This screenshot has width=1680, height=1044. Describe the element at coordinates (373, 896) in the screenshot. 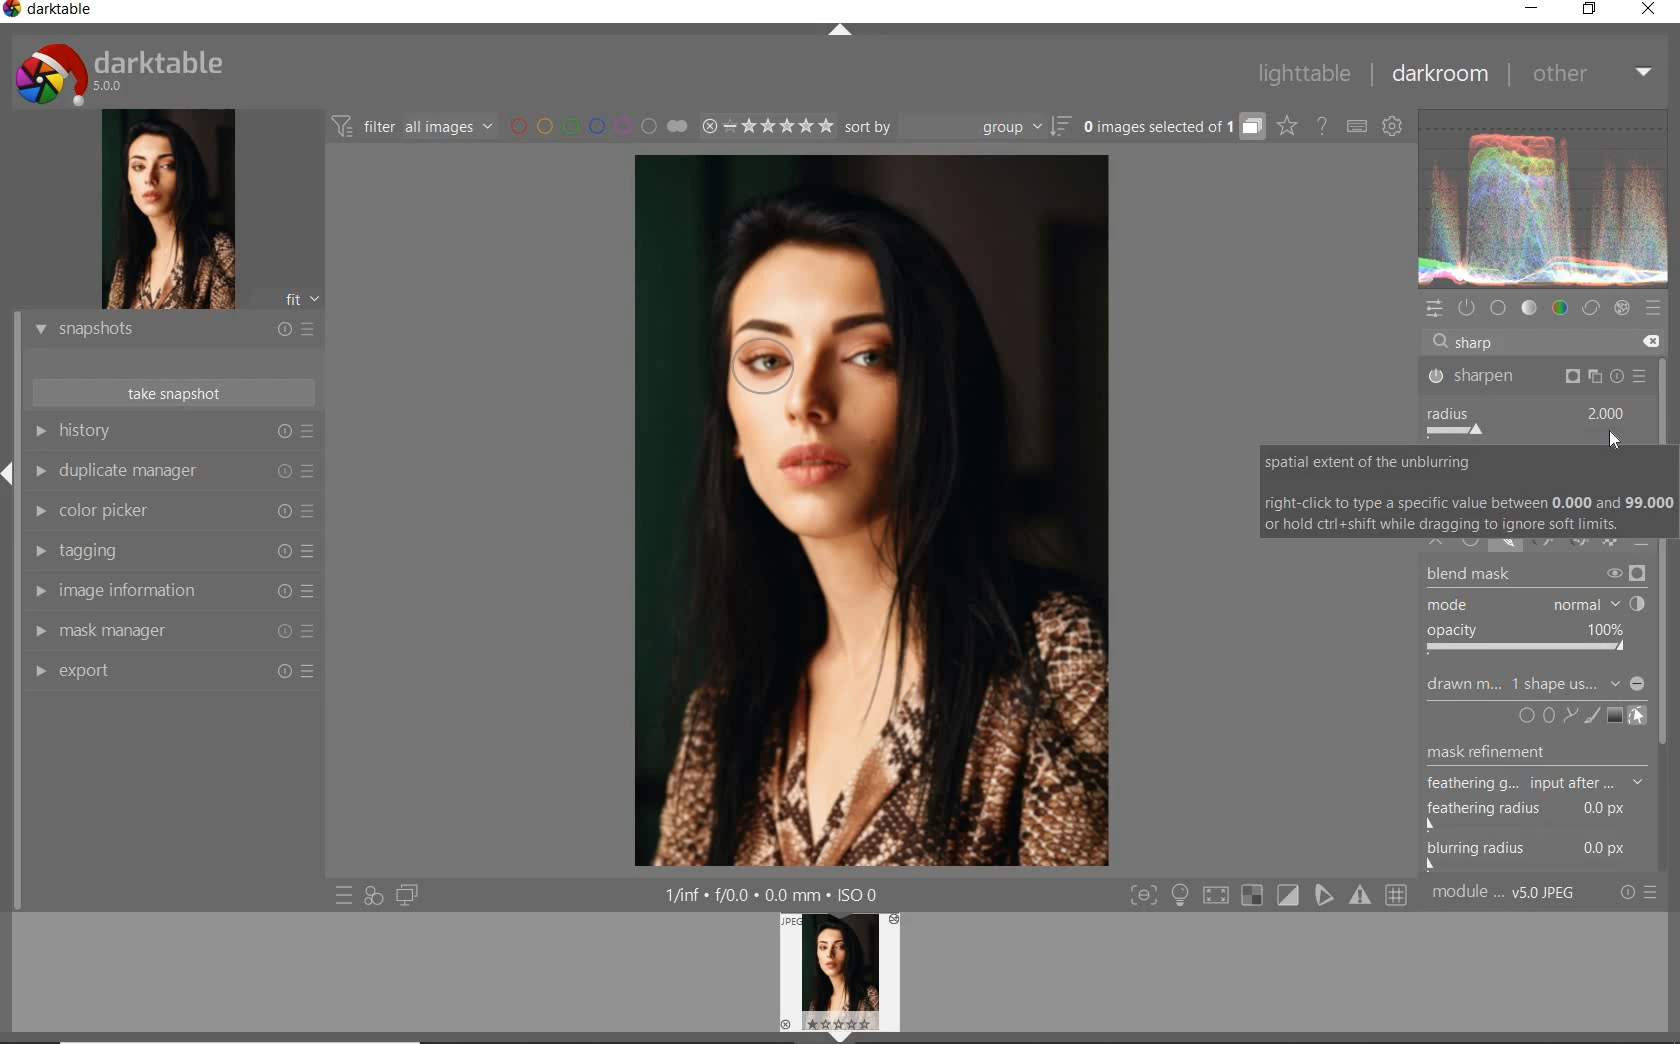

I see `quick access for applying any of your styles` at that location.